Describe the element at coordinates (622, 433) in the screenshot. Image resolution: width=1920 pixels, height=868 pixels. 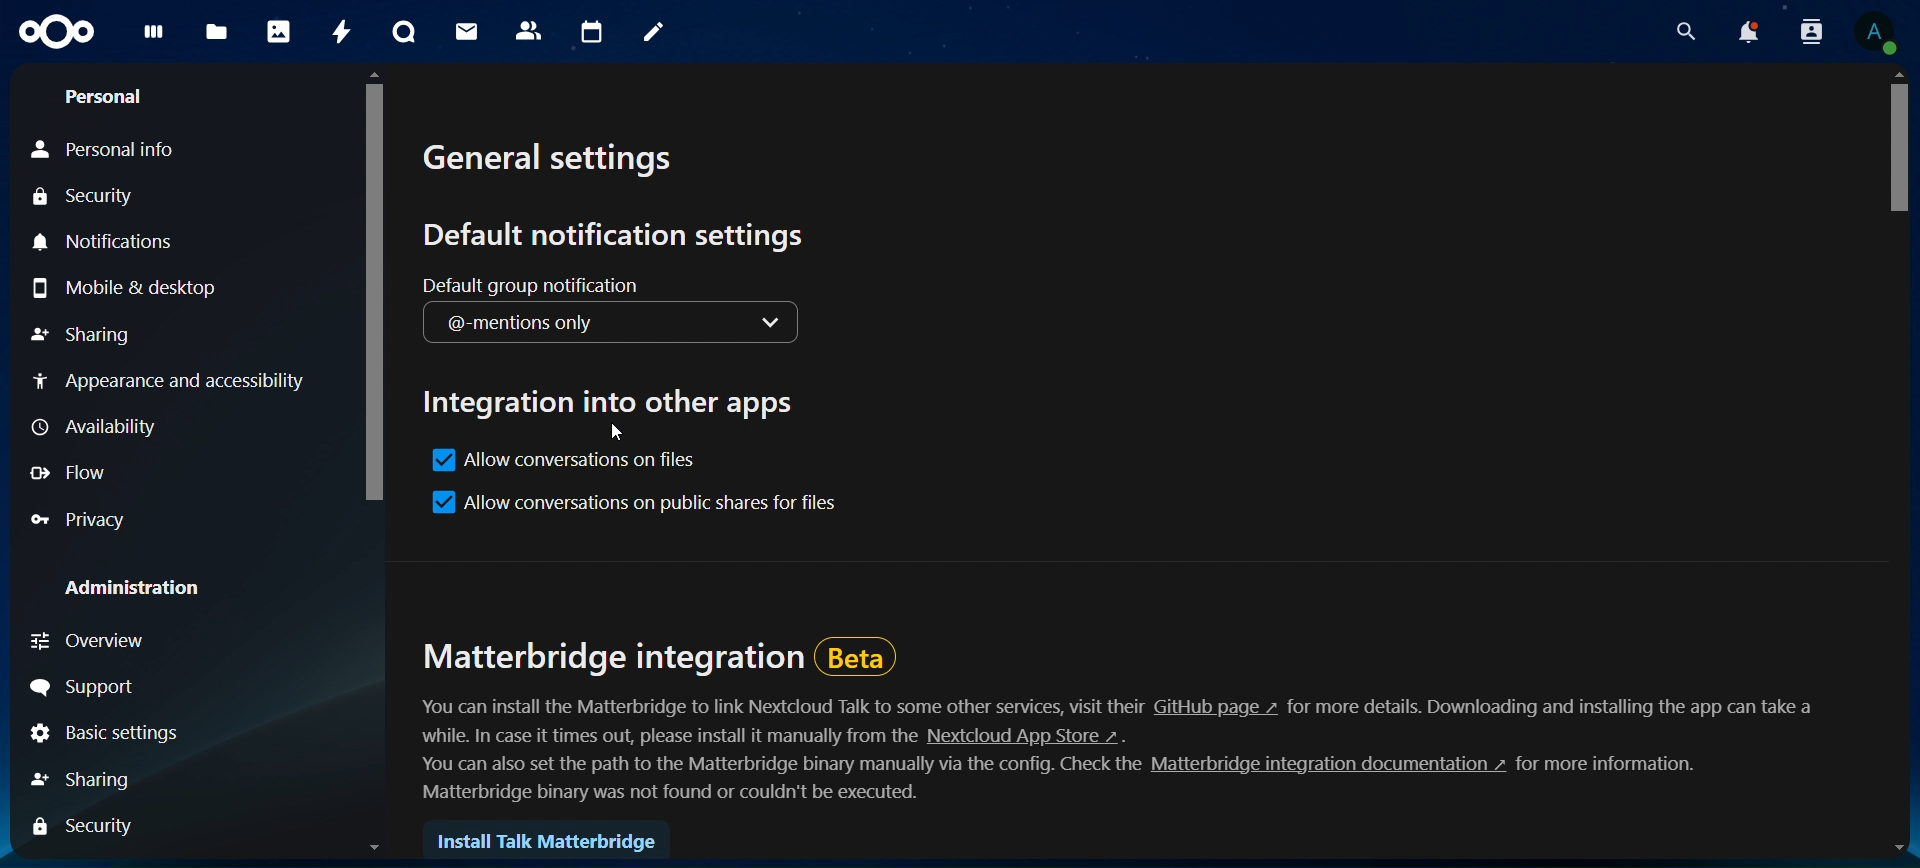
I see `cursor` at that location.